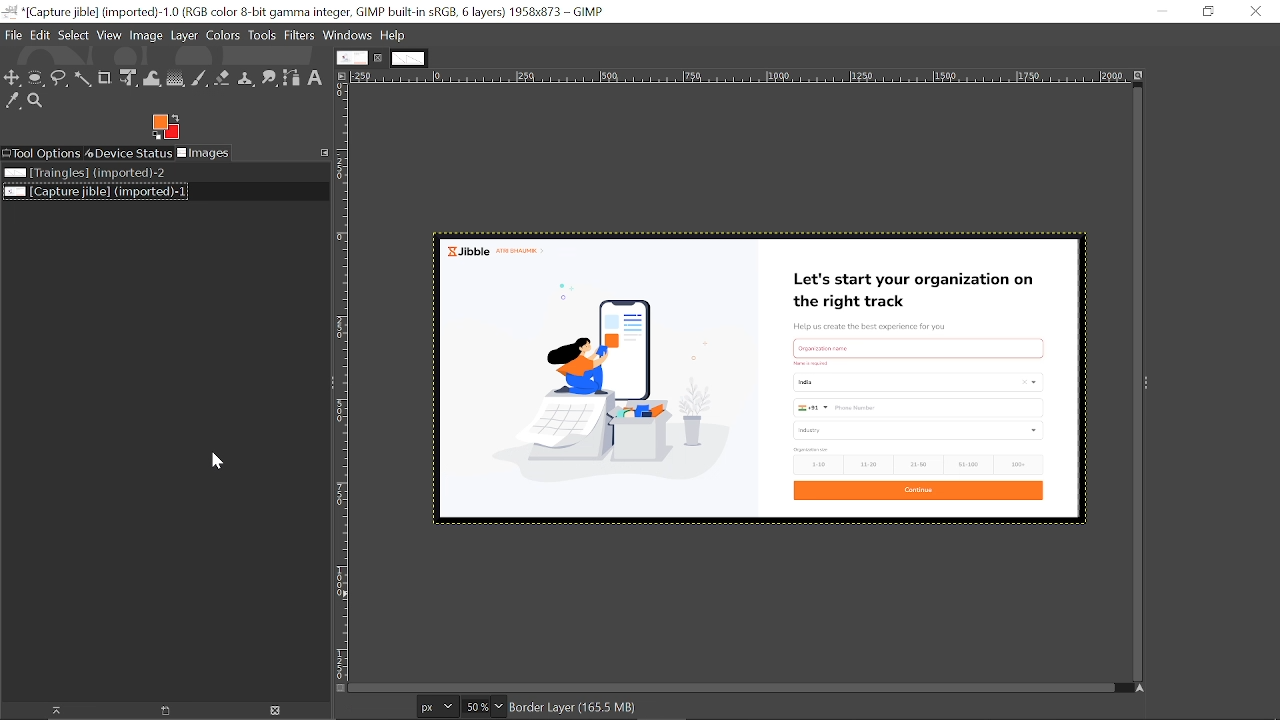 The width and height of the screenshot is (1280, 720). Describe the element at coordinates (74, 36) in the screenshot. I see `Select` at that location.